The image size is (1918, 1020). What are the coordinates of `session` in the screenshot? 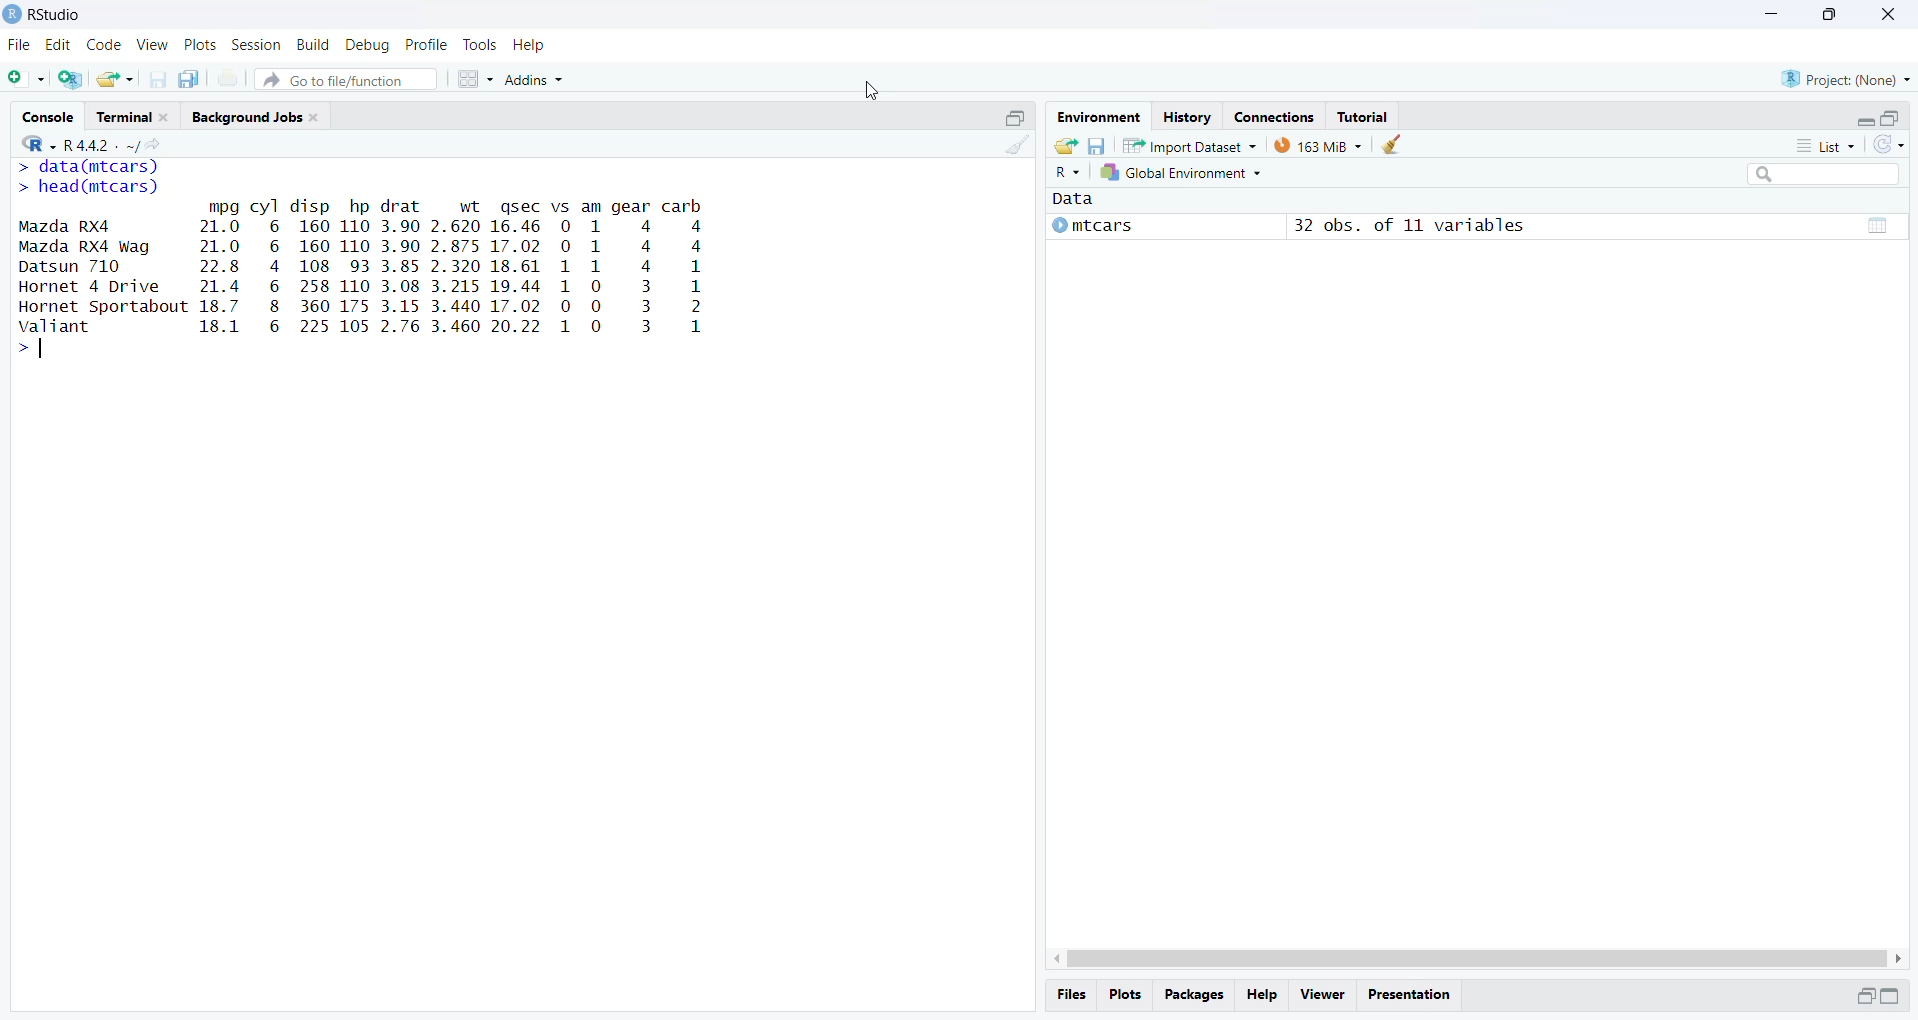 It's located at (256, 45).